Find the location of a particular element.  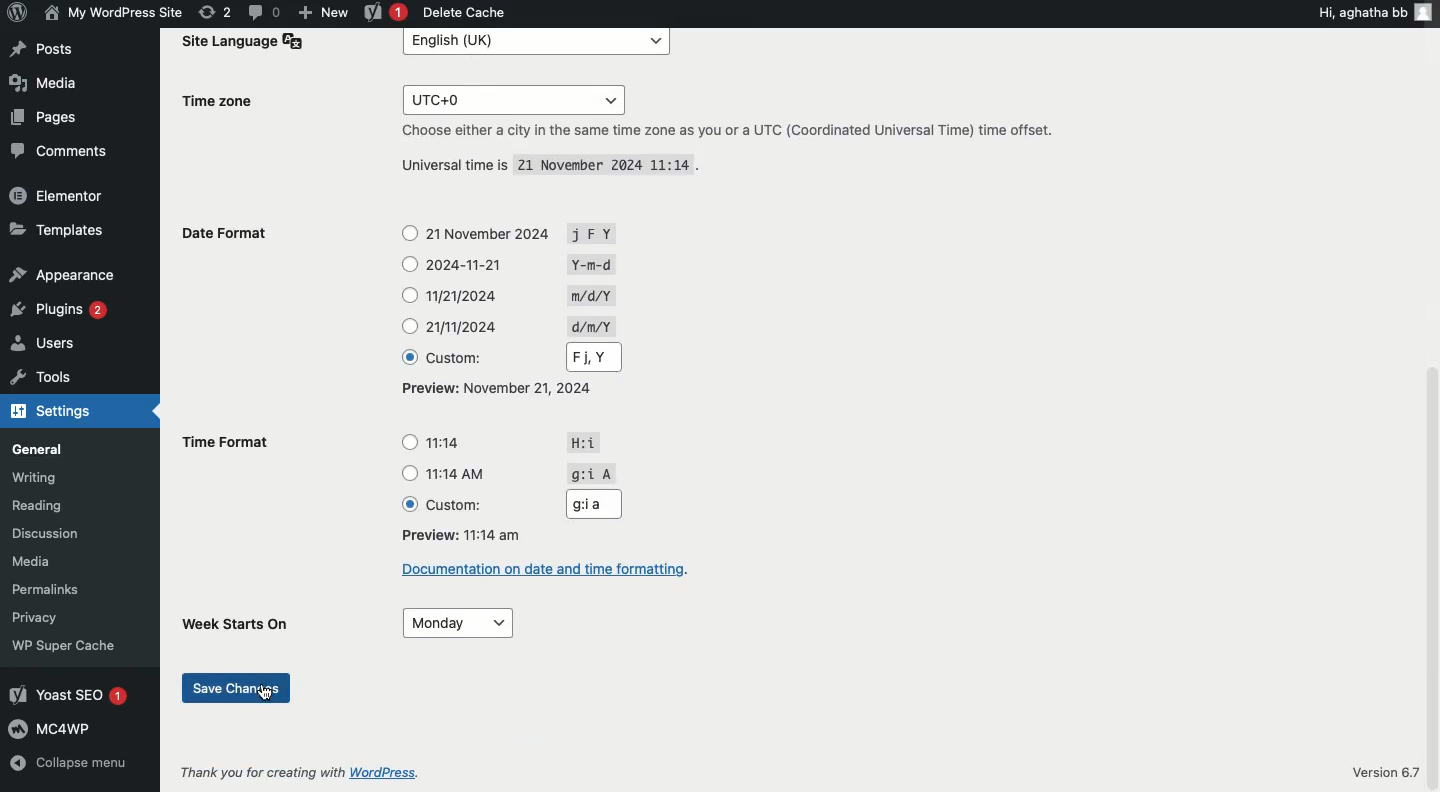

Custom: is located at coordinates (460, 505).